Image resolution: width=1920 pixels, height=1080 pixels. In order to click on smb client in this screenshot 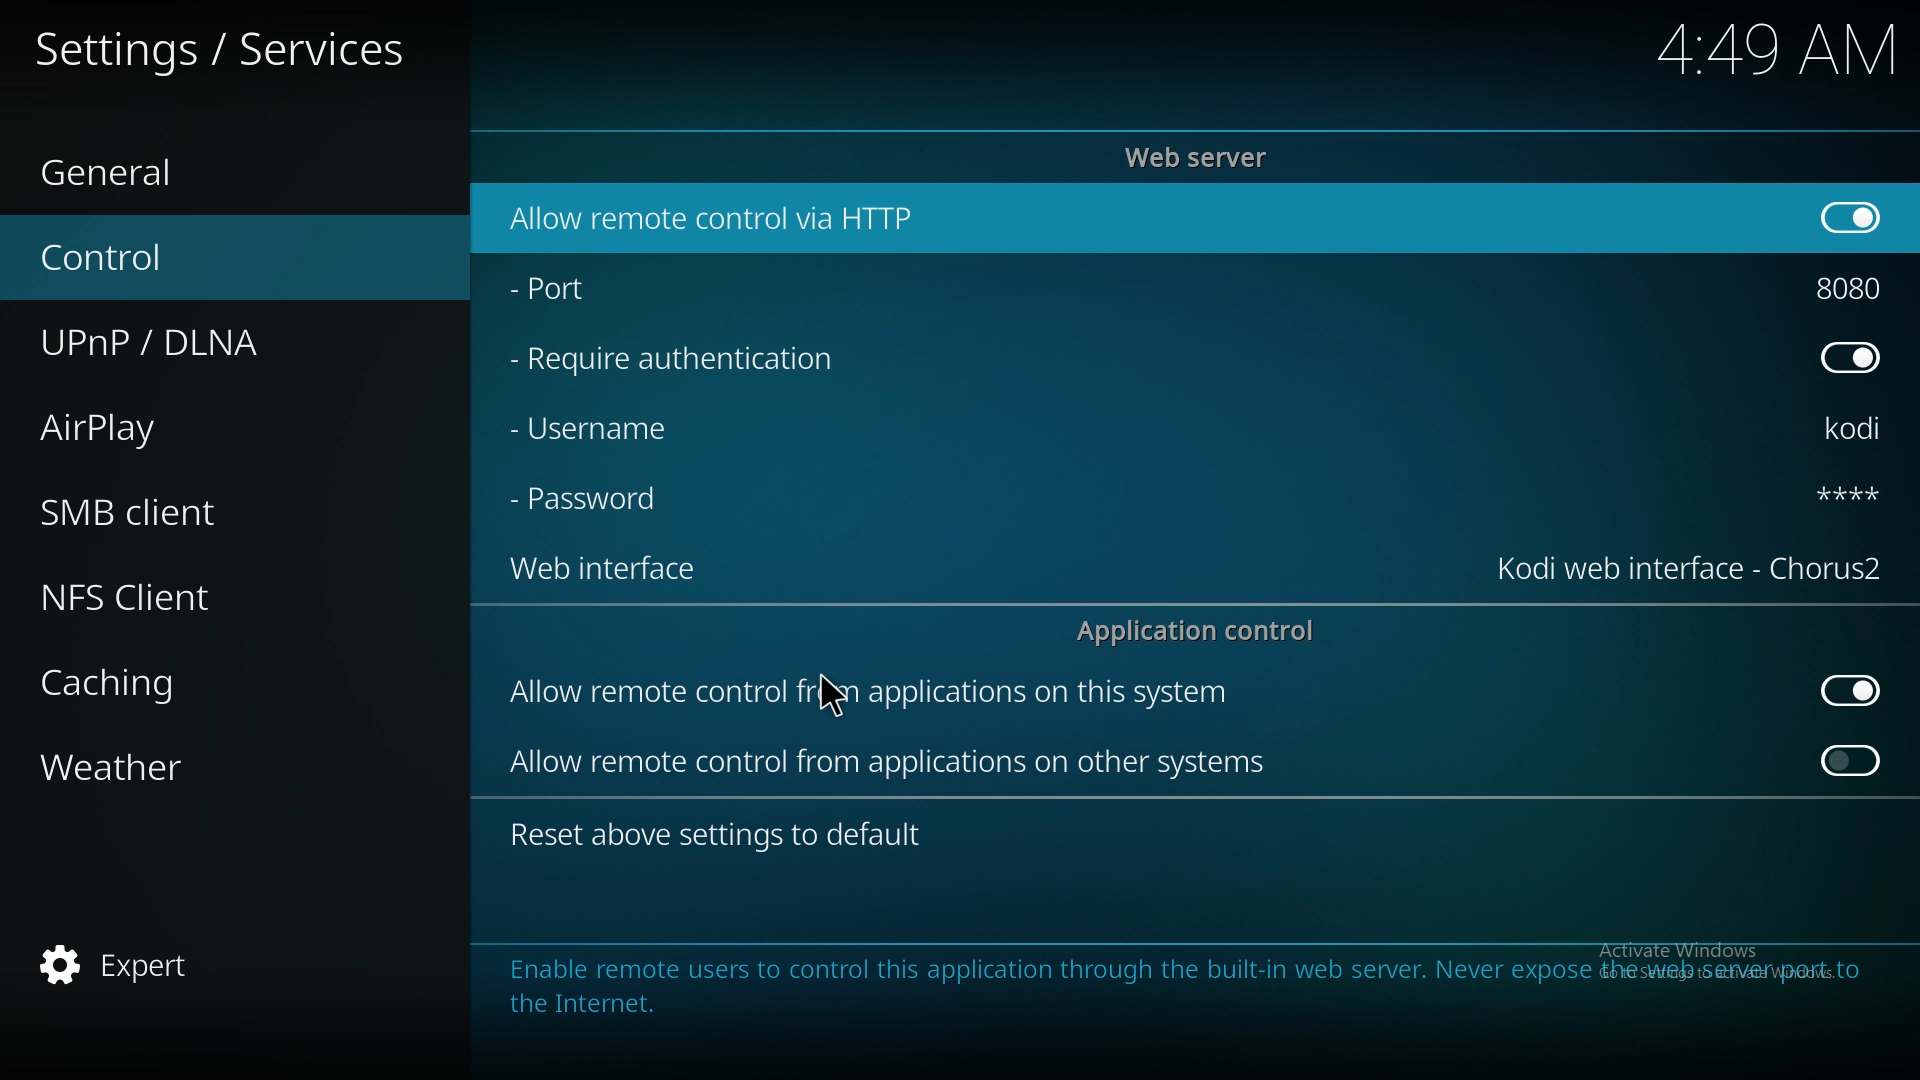, I will do `click(158, 511)`.